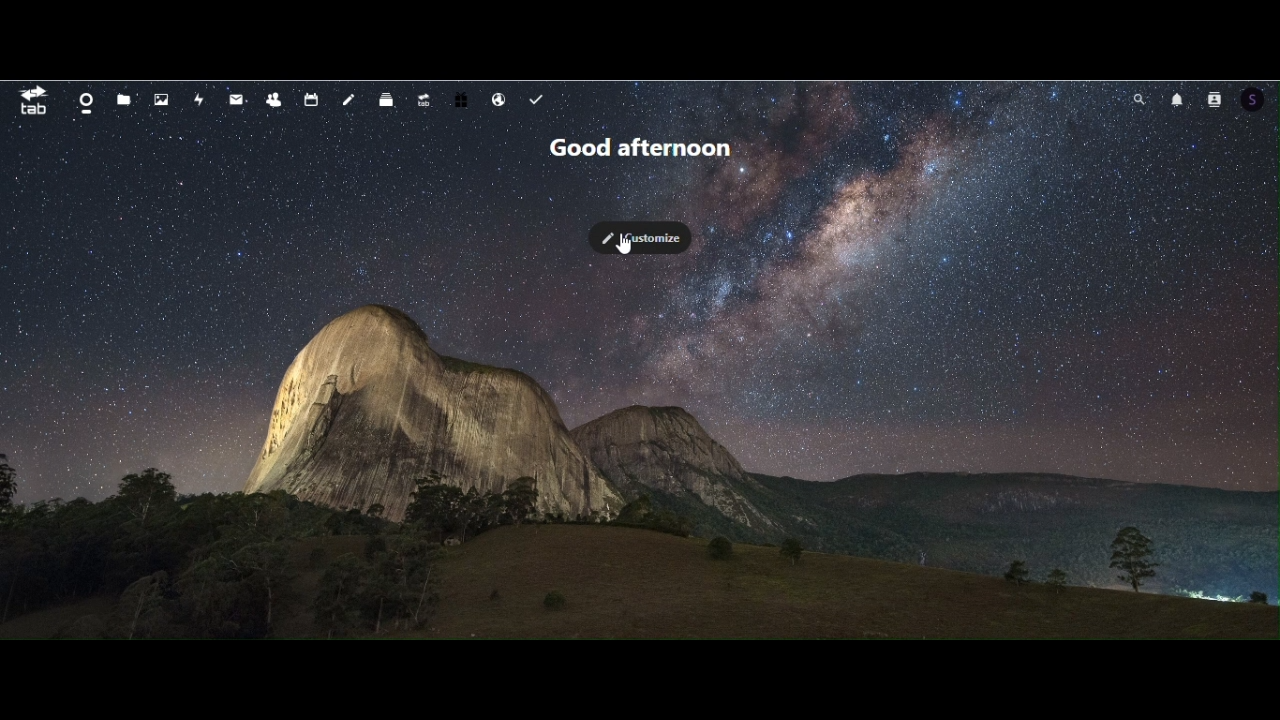  I want to click on contacts, so click(274, 100).